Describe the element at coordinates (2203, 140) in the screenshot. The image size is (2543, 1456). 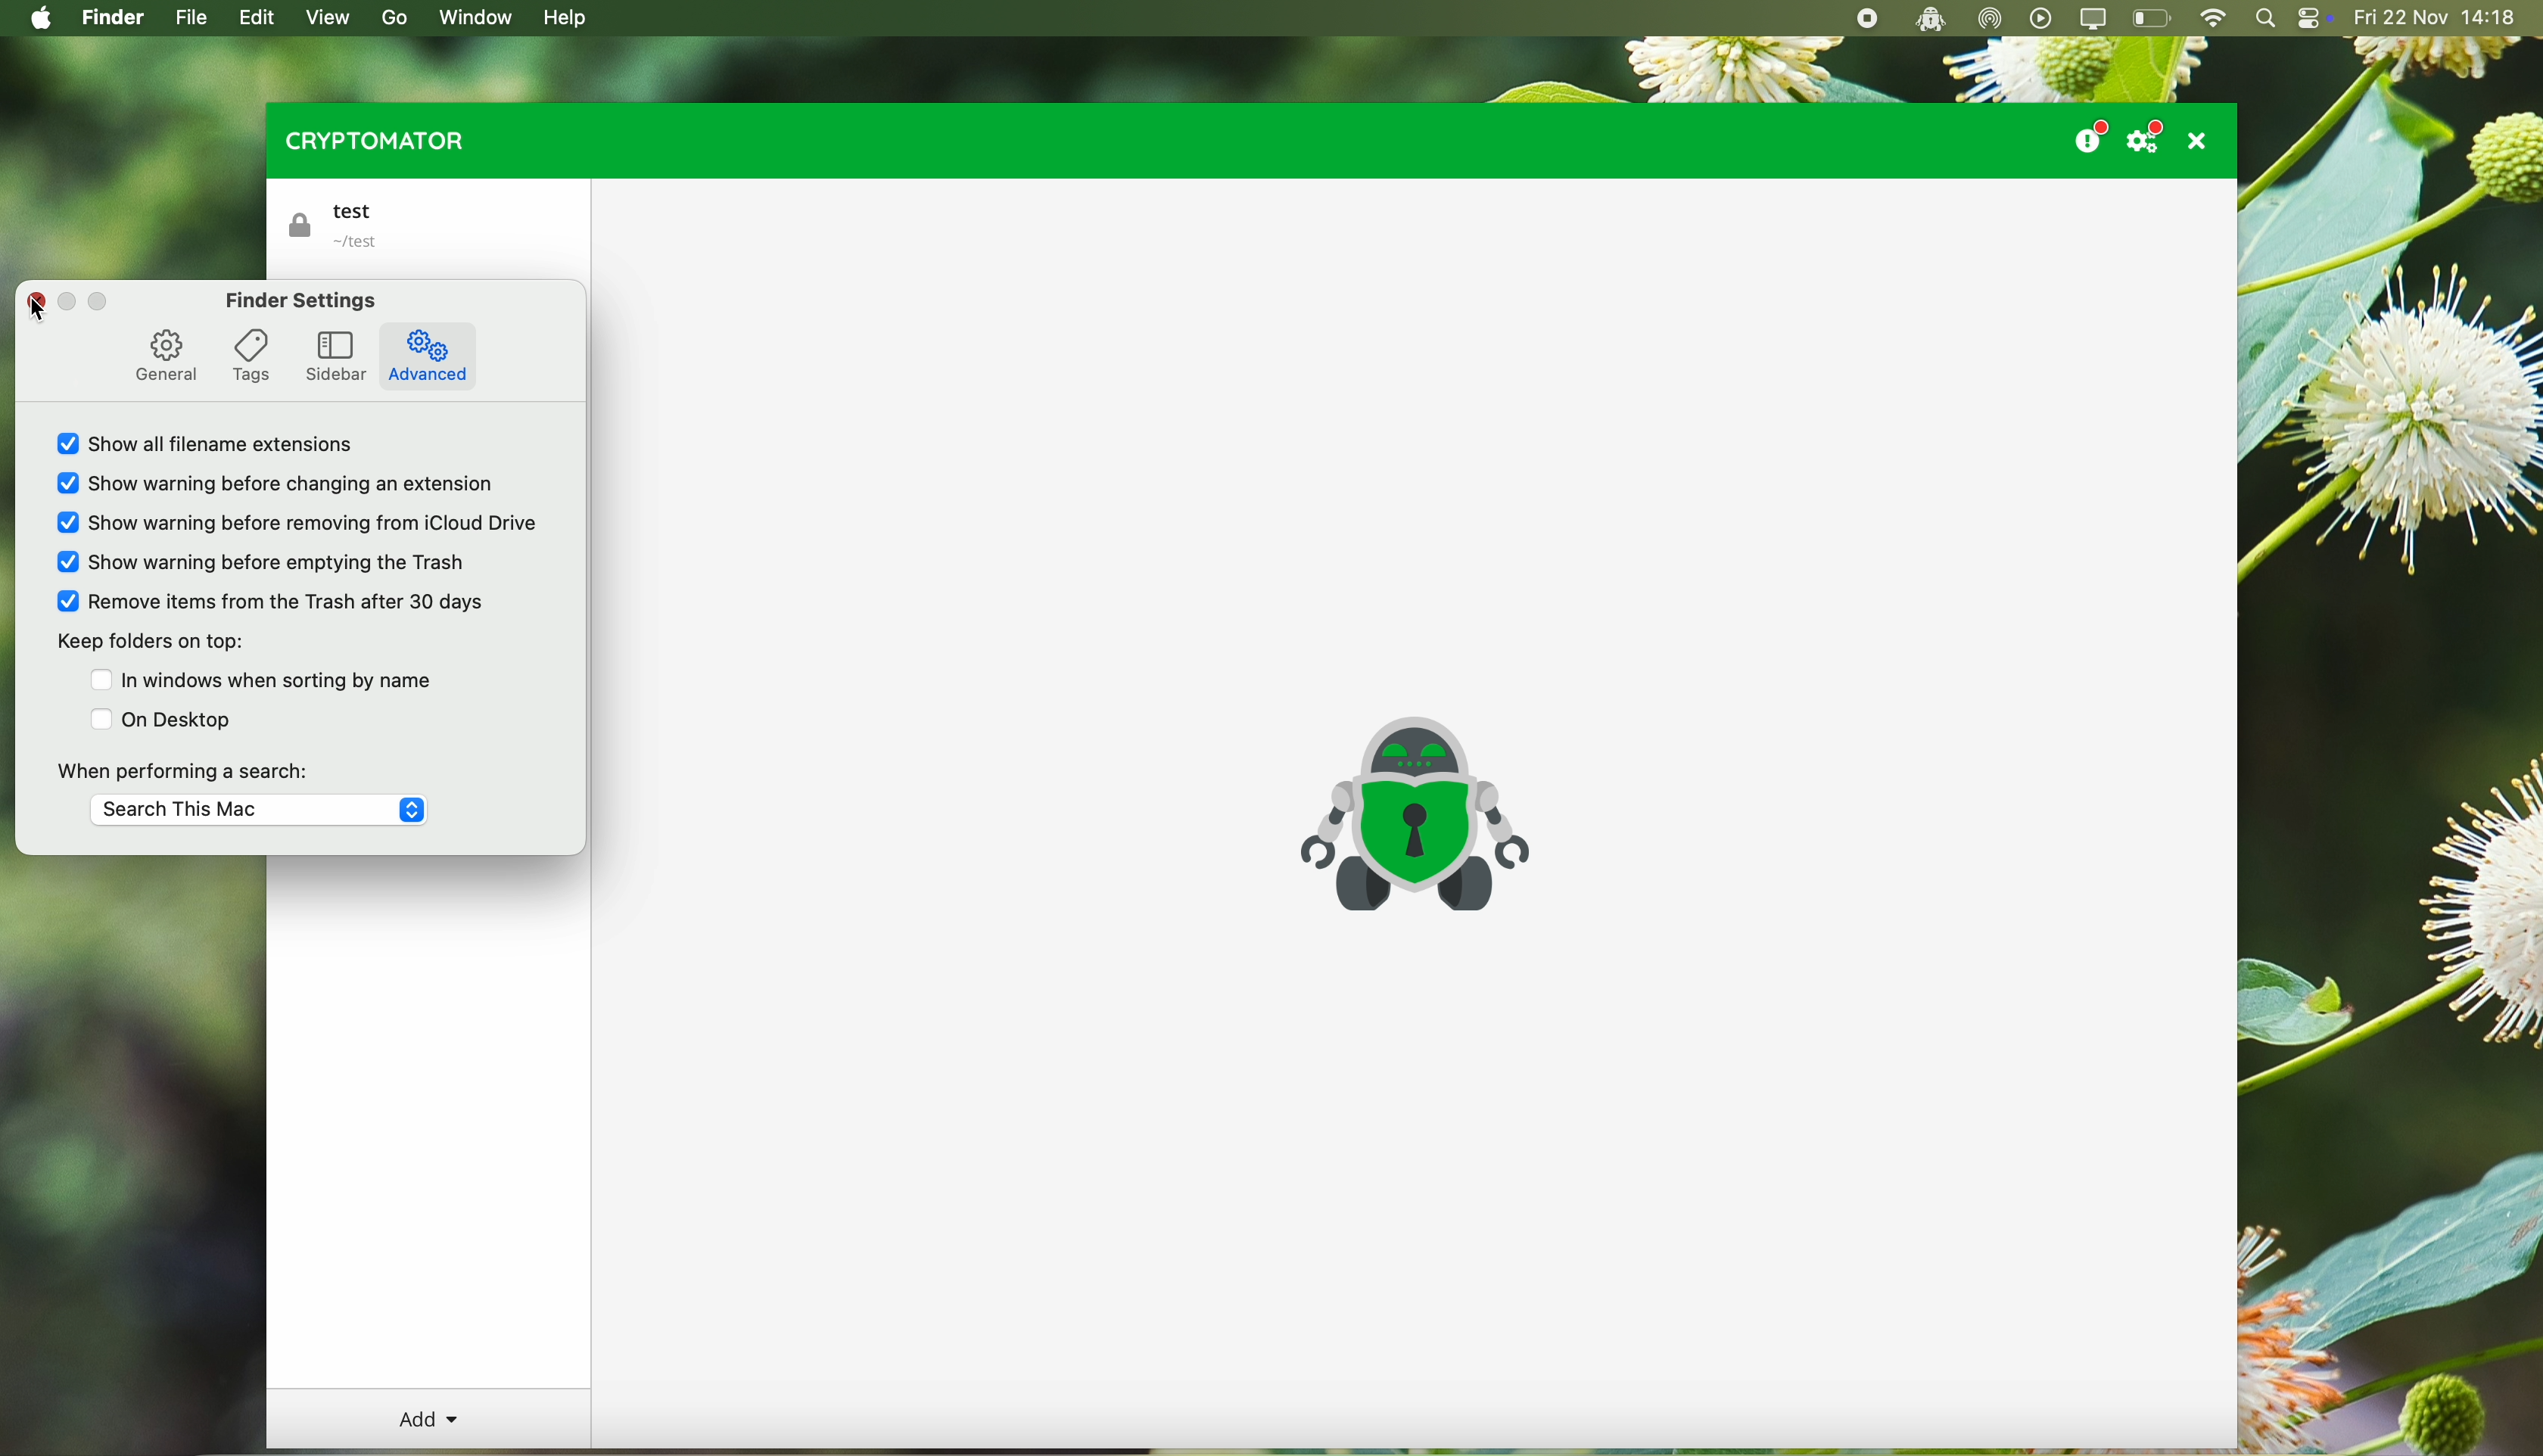
I see `close program` at that location.